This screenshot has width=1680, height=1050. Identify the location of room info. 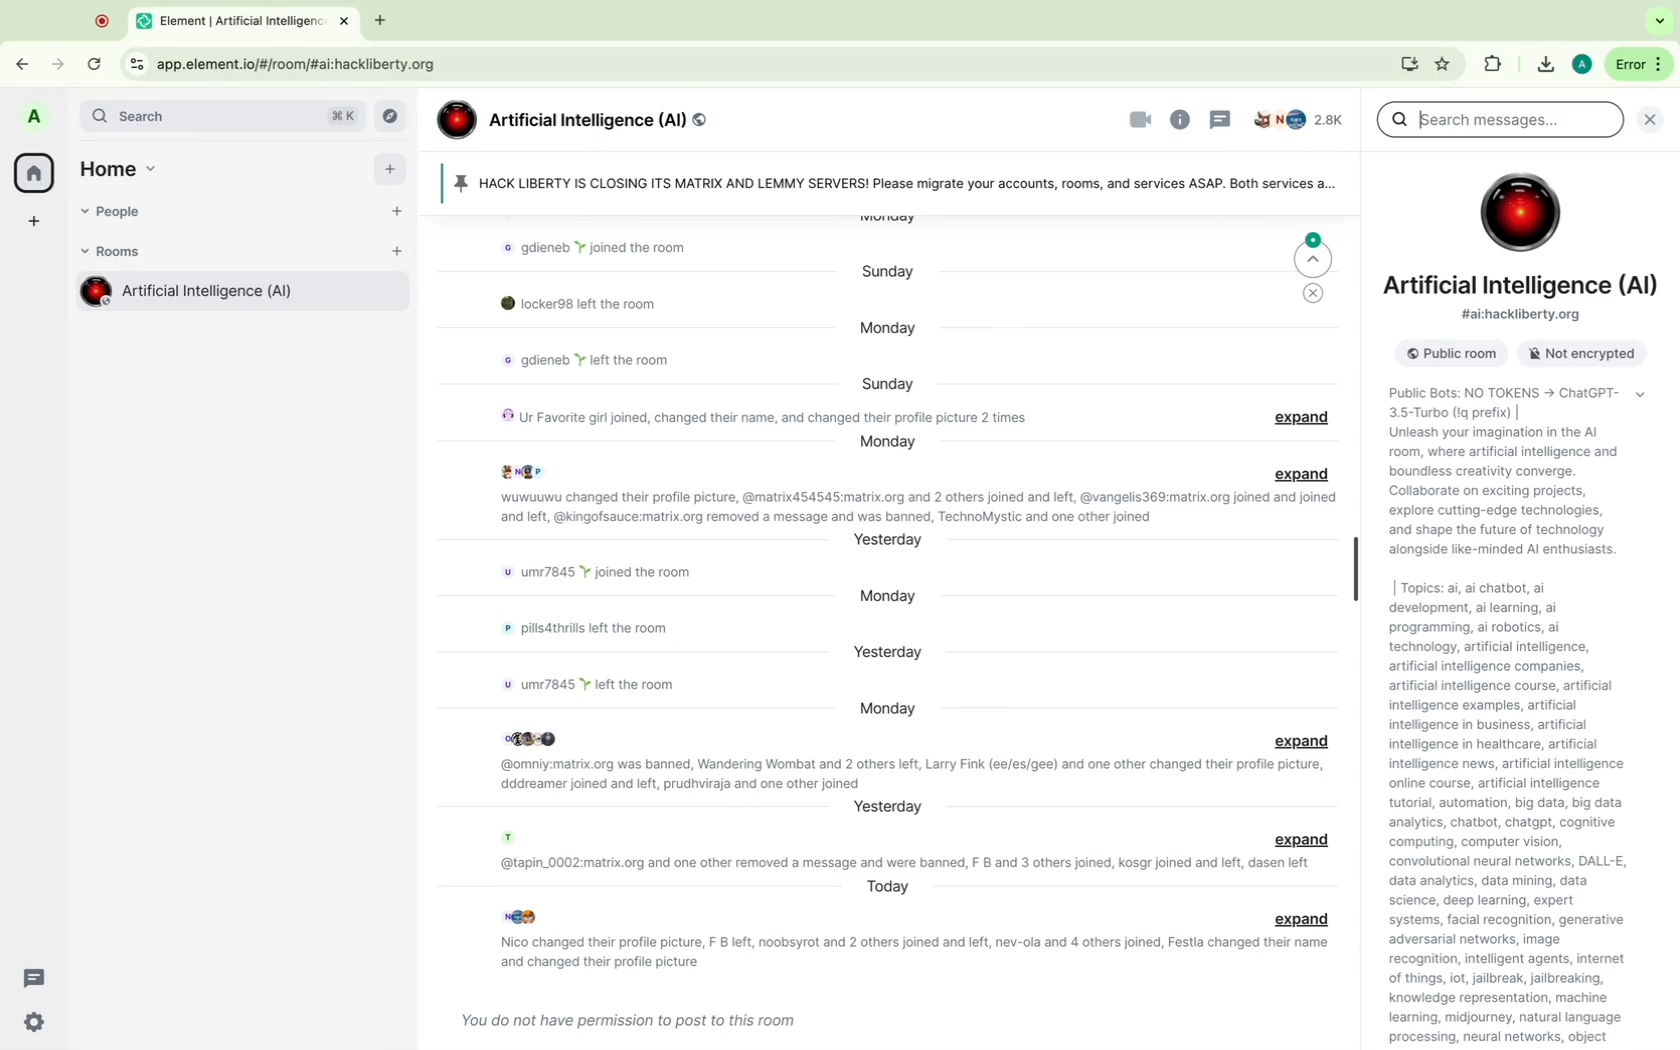
(1181, 119).